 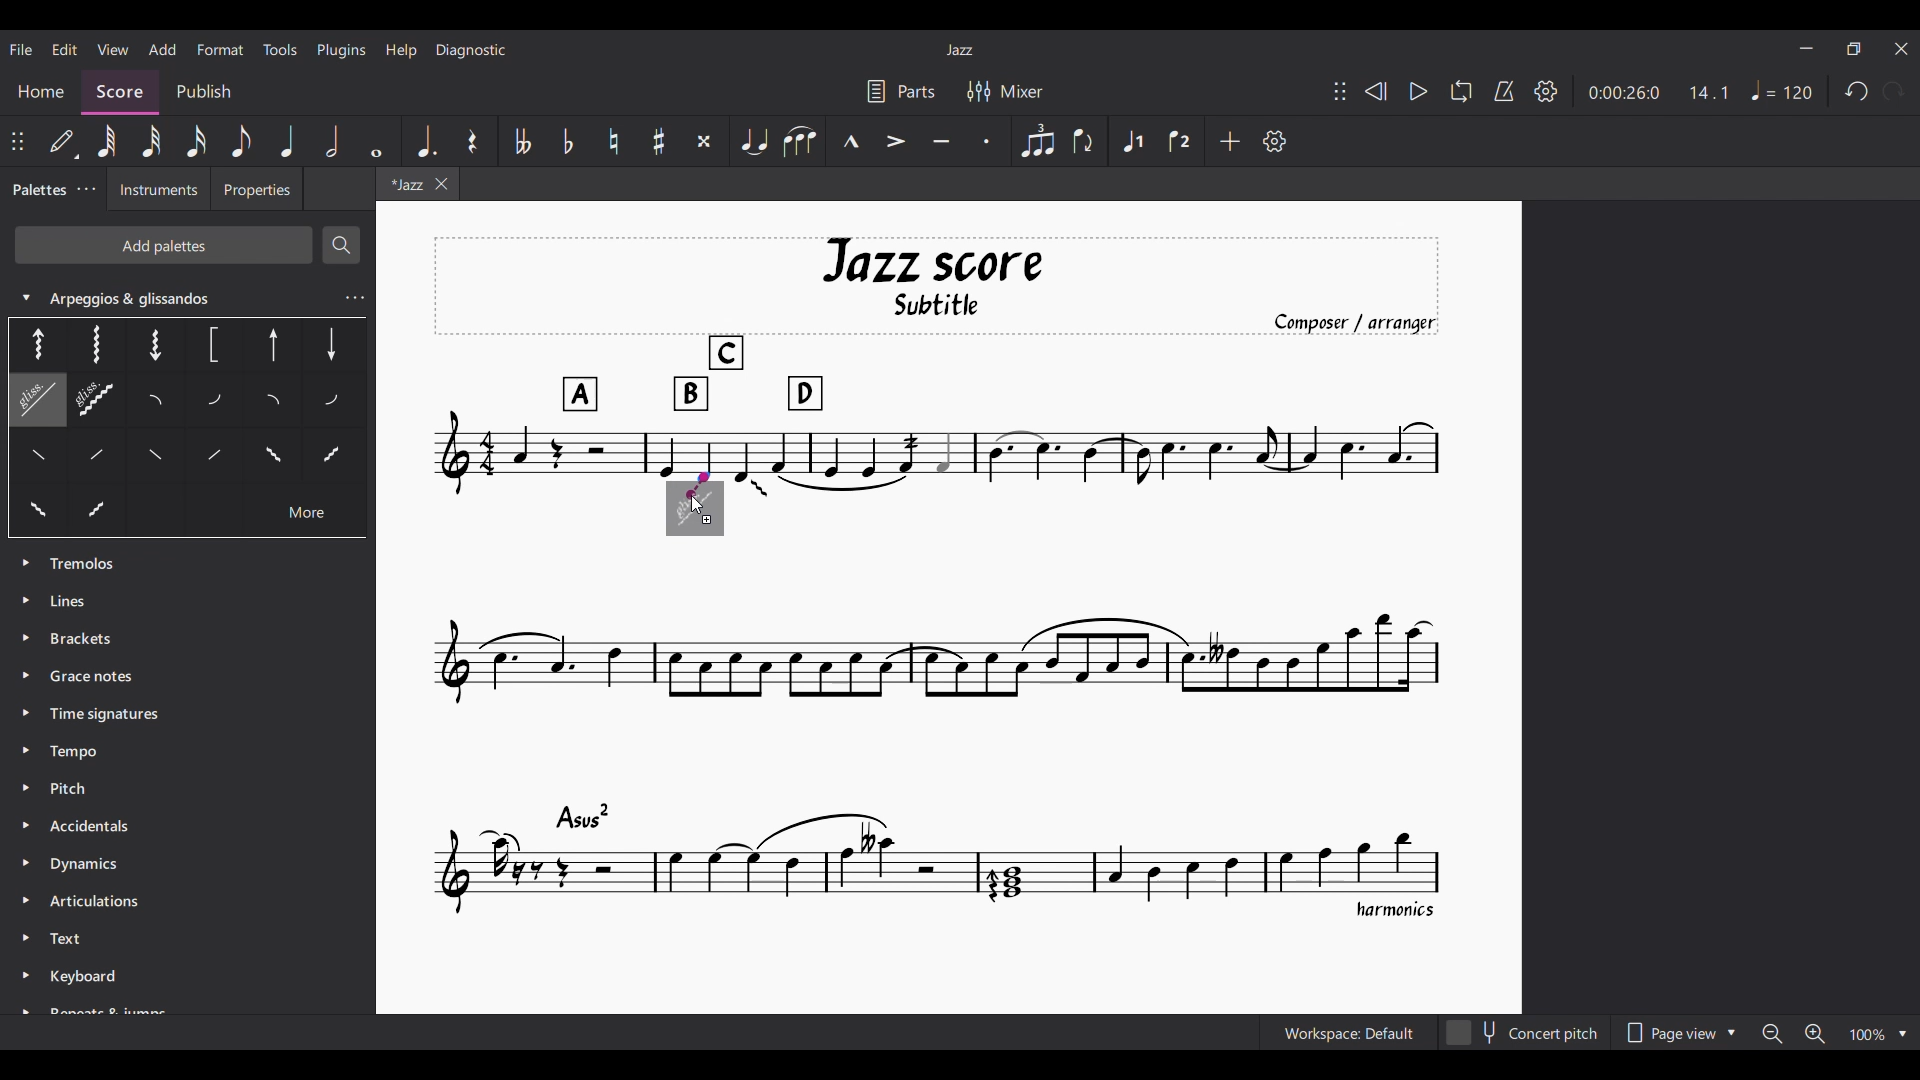 I want to click on Close tab, so click(x=441, y=184).